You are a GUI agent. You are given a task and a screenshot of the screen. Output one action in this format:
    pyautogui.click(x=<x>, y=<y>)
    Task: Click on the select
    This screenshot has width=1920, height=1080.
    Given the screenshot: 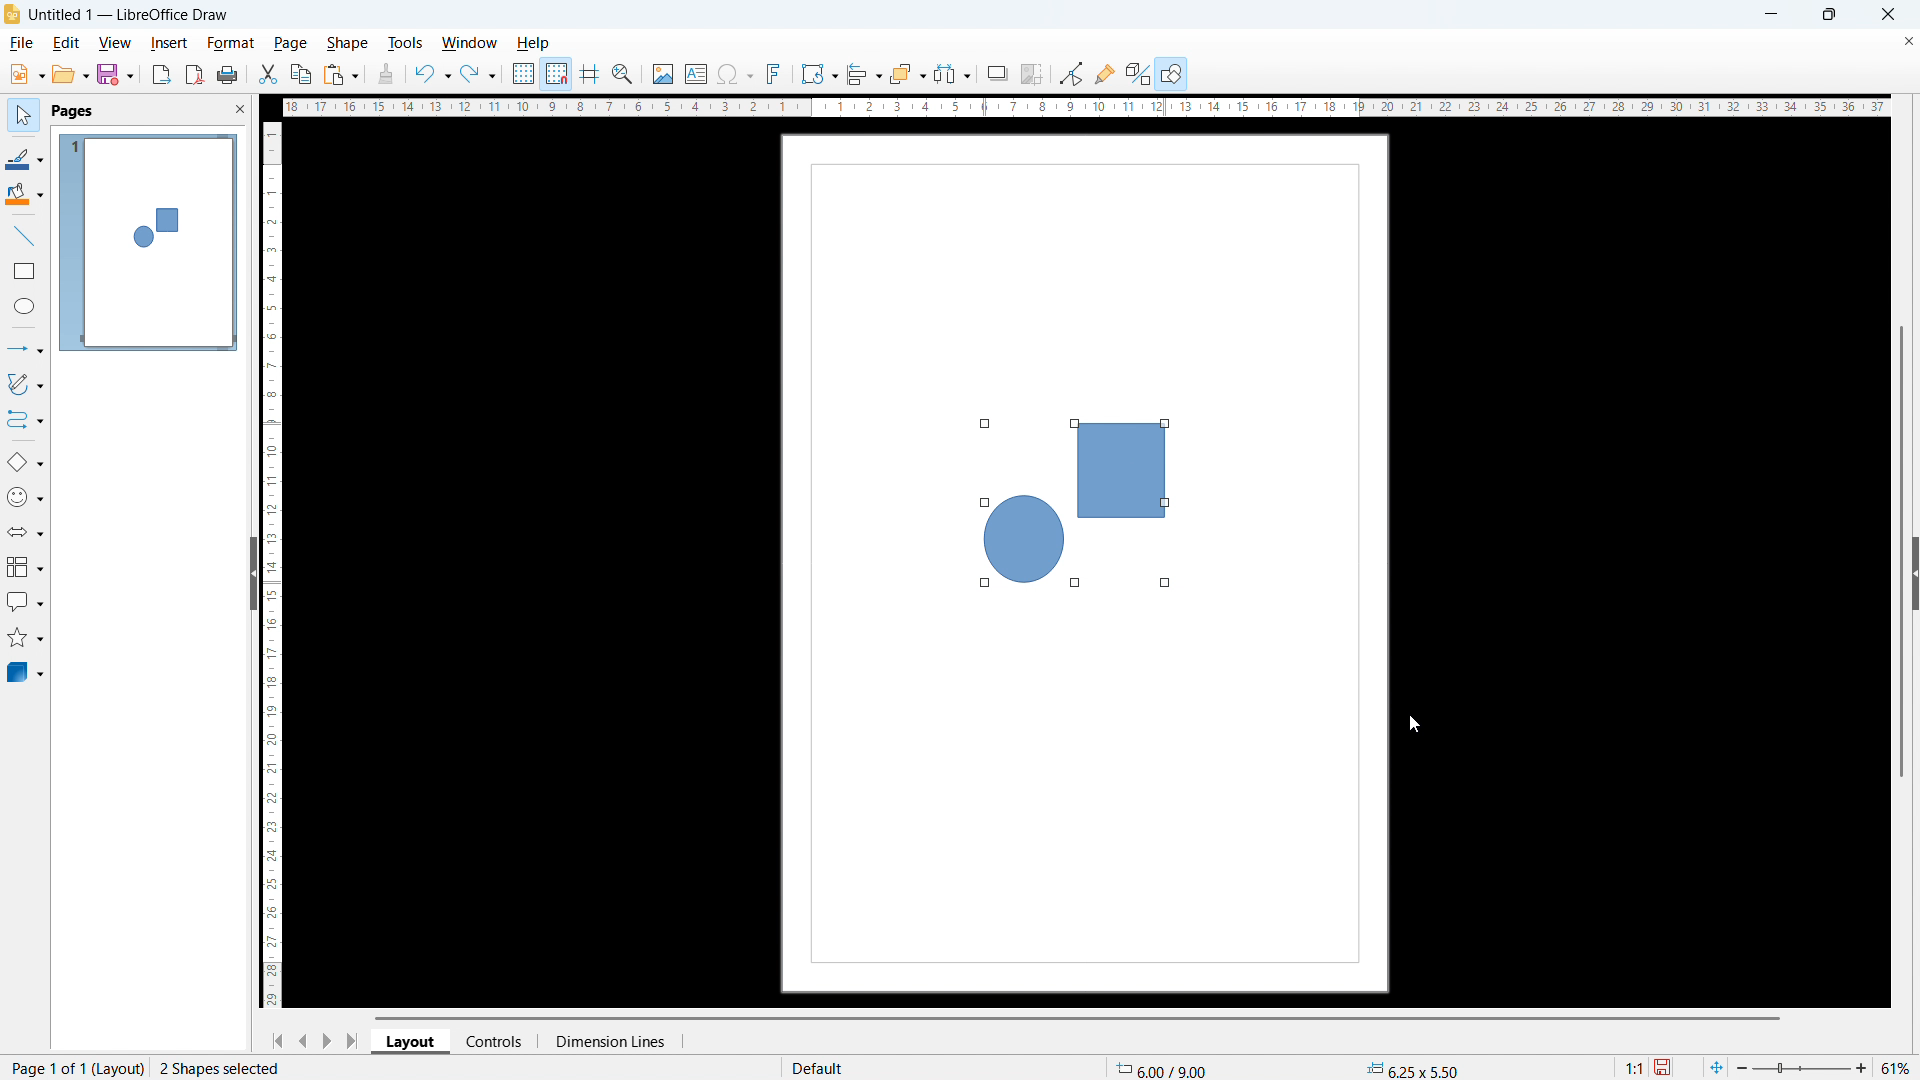 What is the action you would take?
    pyautogui.click(x=23, y=116)
    